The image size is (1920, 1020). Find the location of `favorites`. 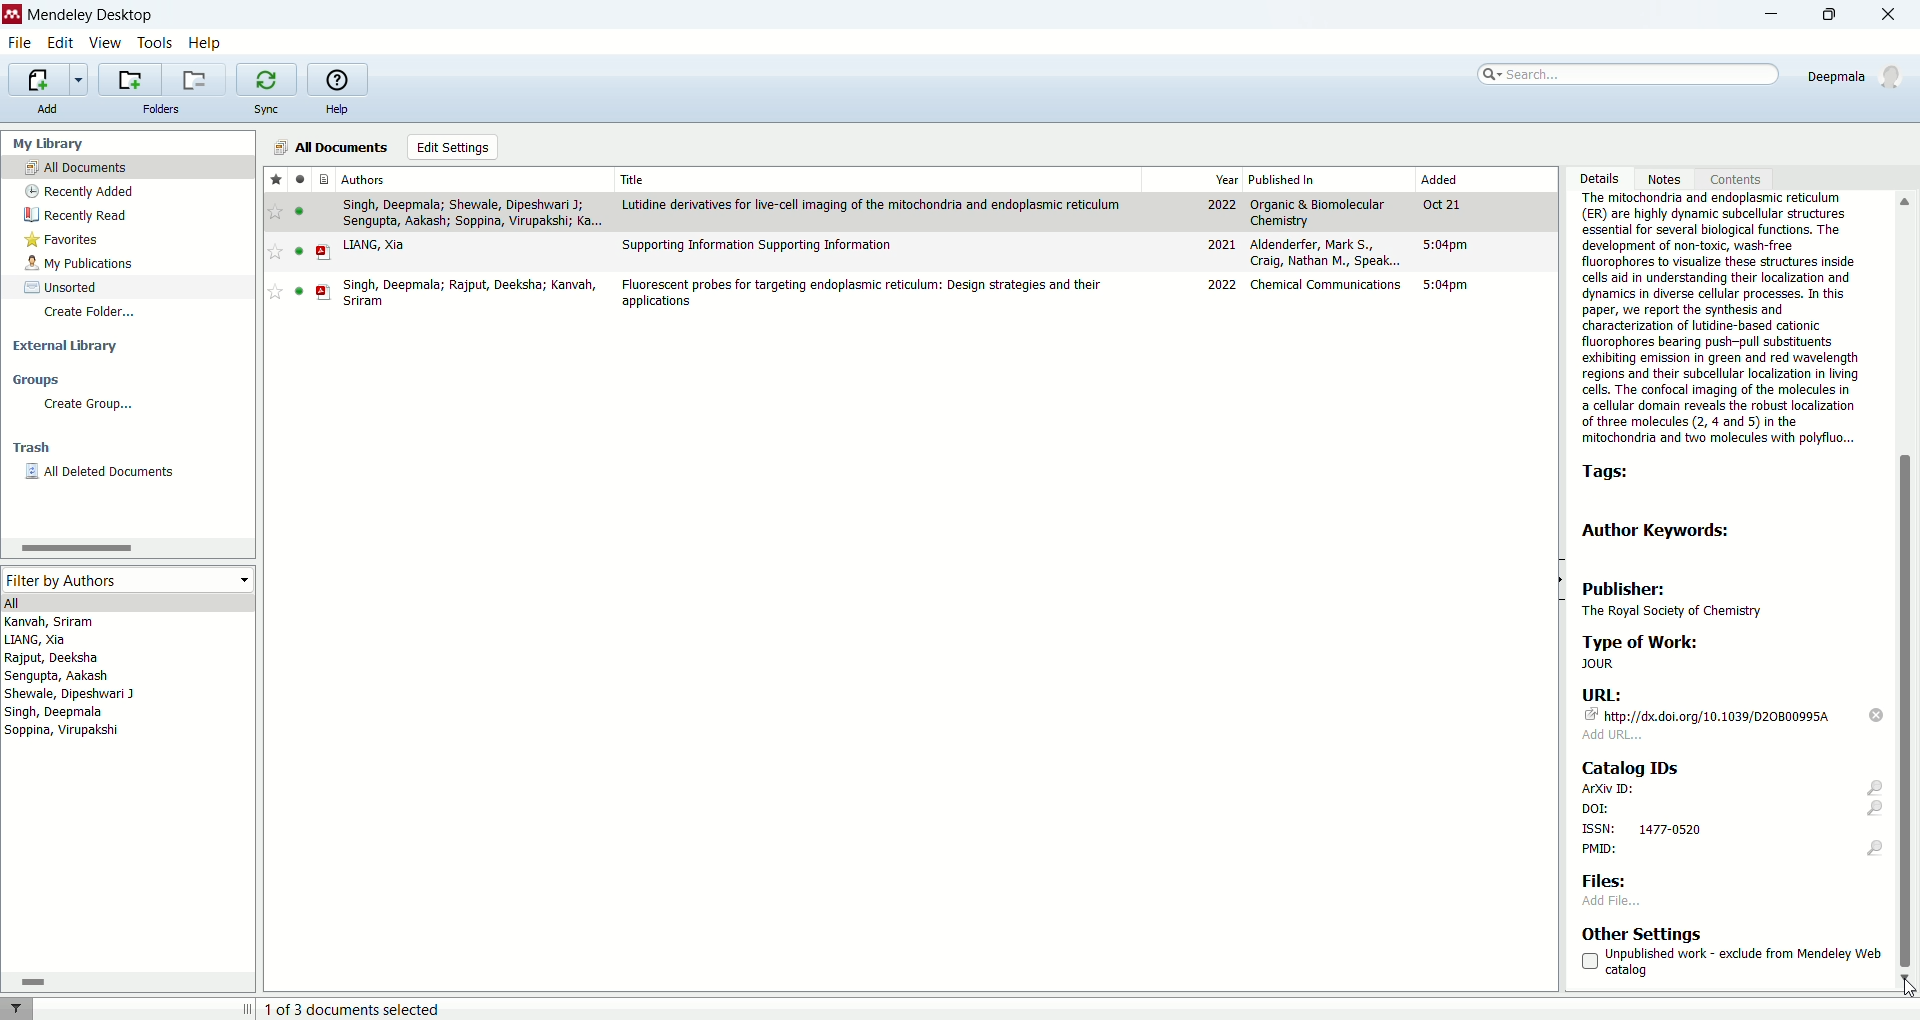

favorites is located at coordinates (64, 240).